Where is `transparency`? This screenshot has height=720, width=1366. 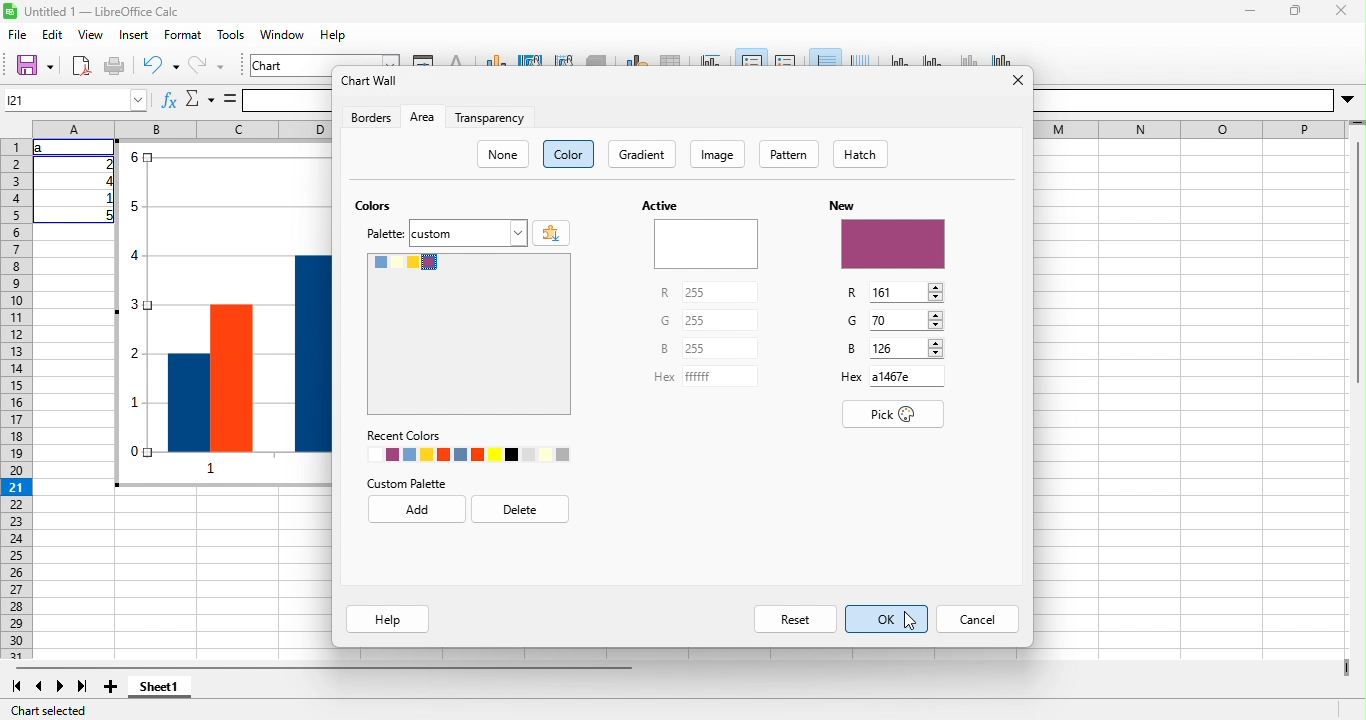
transparency is located at coordinates (490, 117).